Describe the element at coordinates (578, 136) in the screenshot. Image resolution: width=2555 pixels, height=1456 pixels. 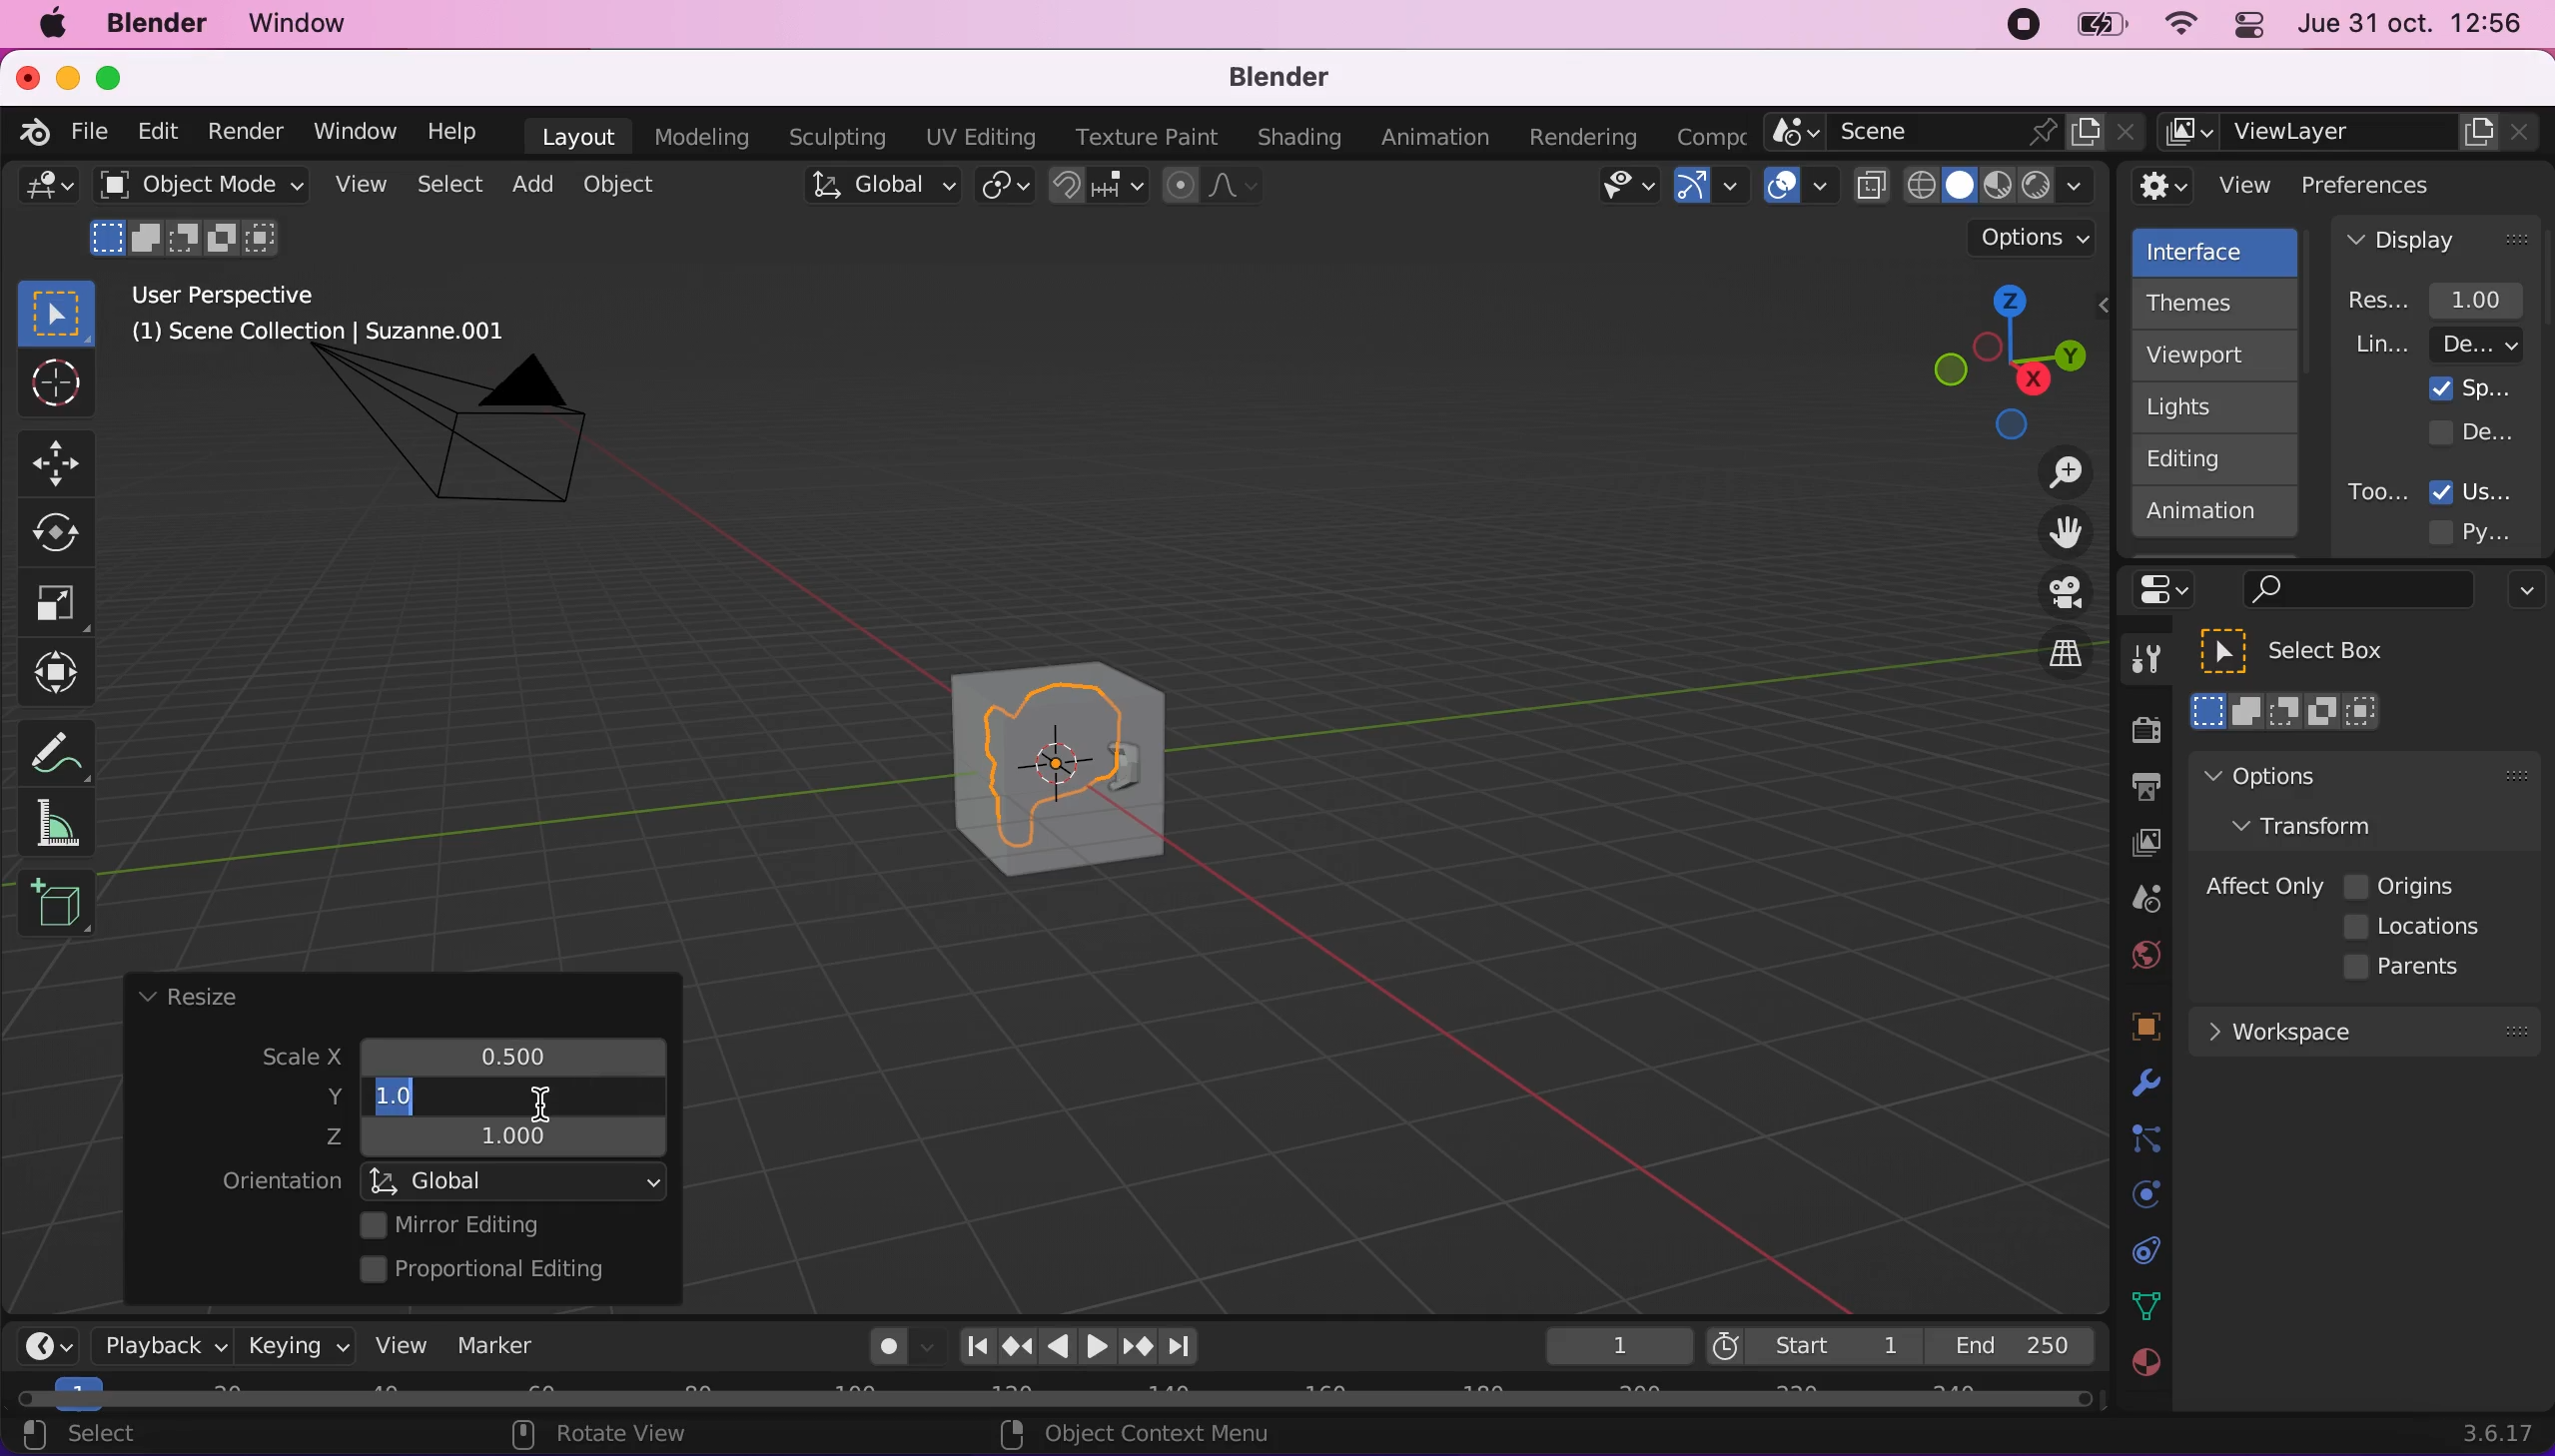
I see `layout` at that location.